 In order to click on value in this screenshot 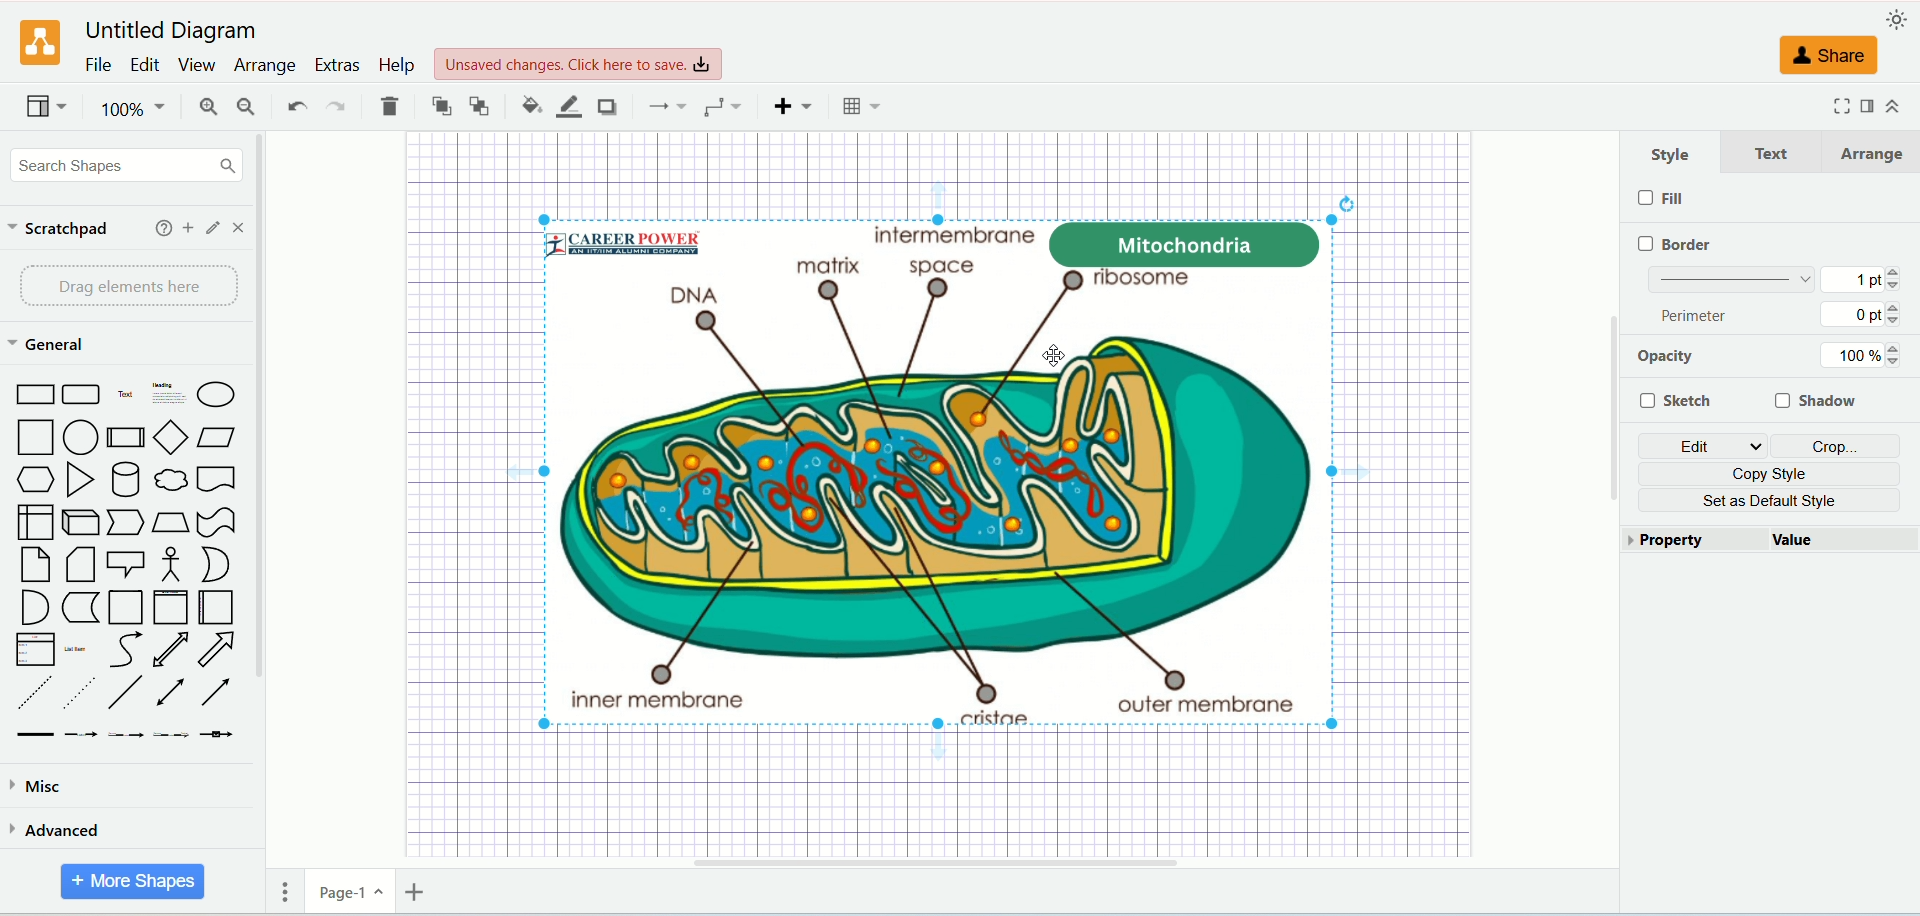, I will do `click(1840, 542)`.